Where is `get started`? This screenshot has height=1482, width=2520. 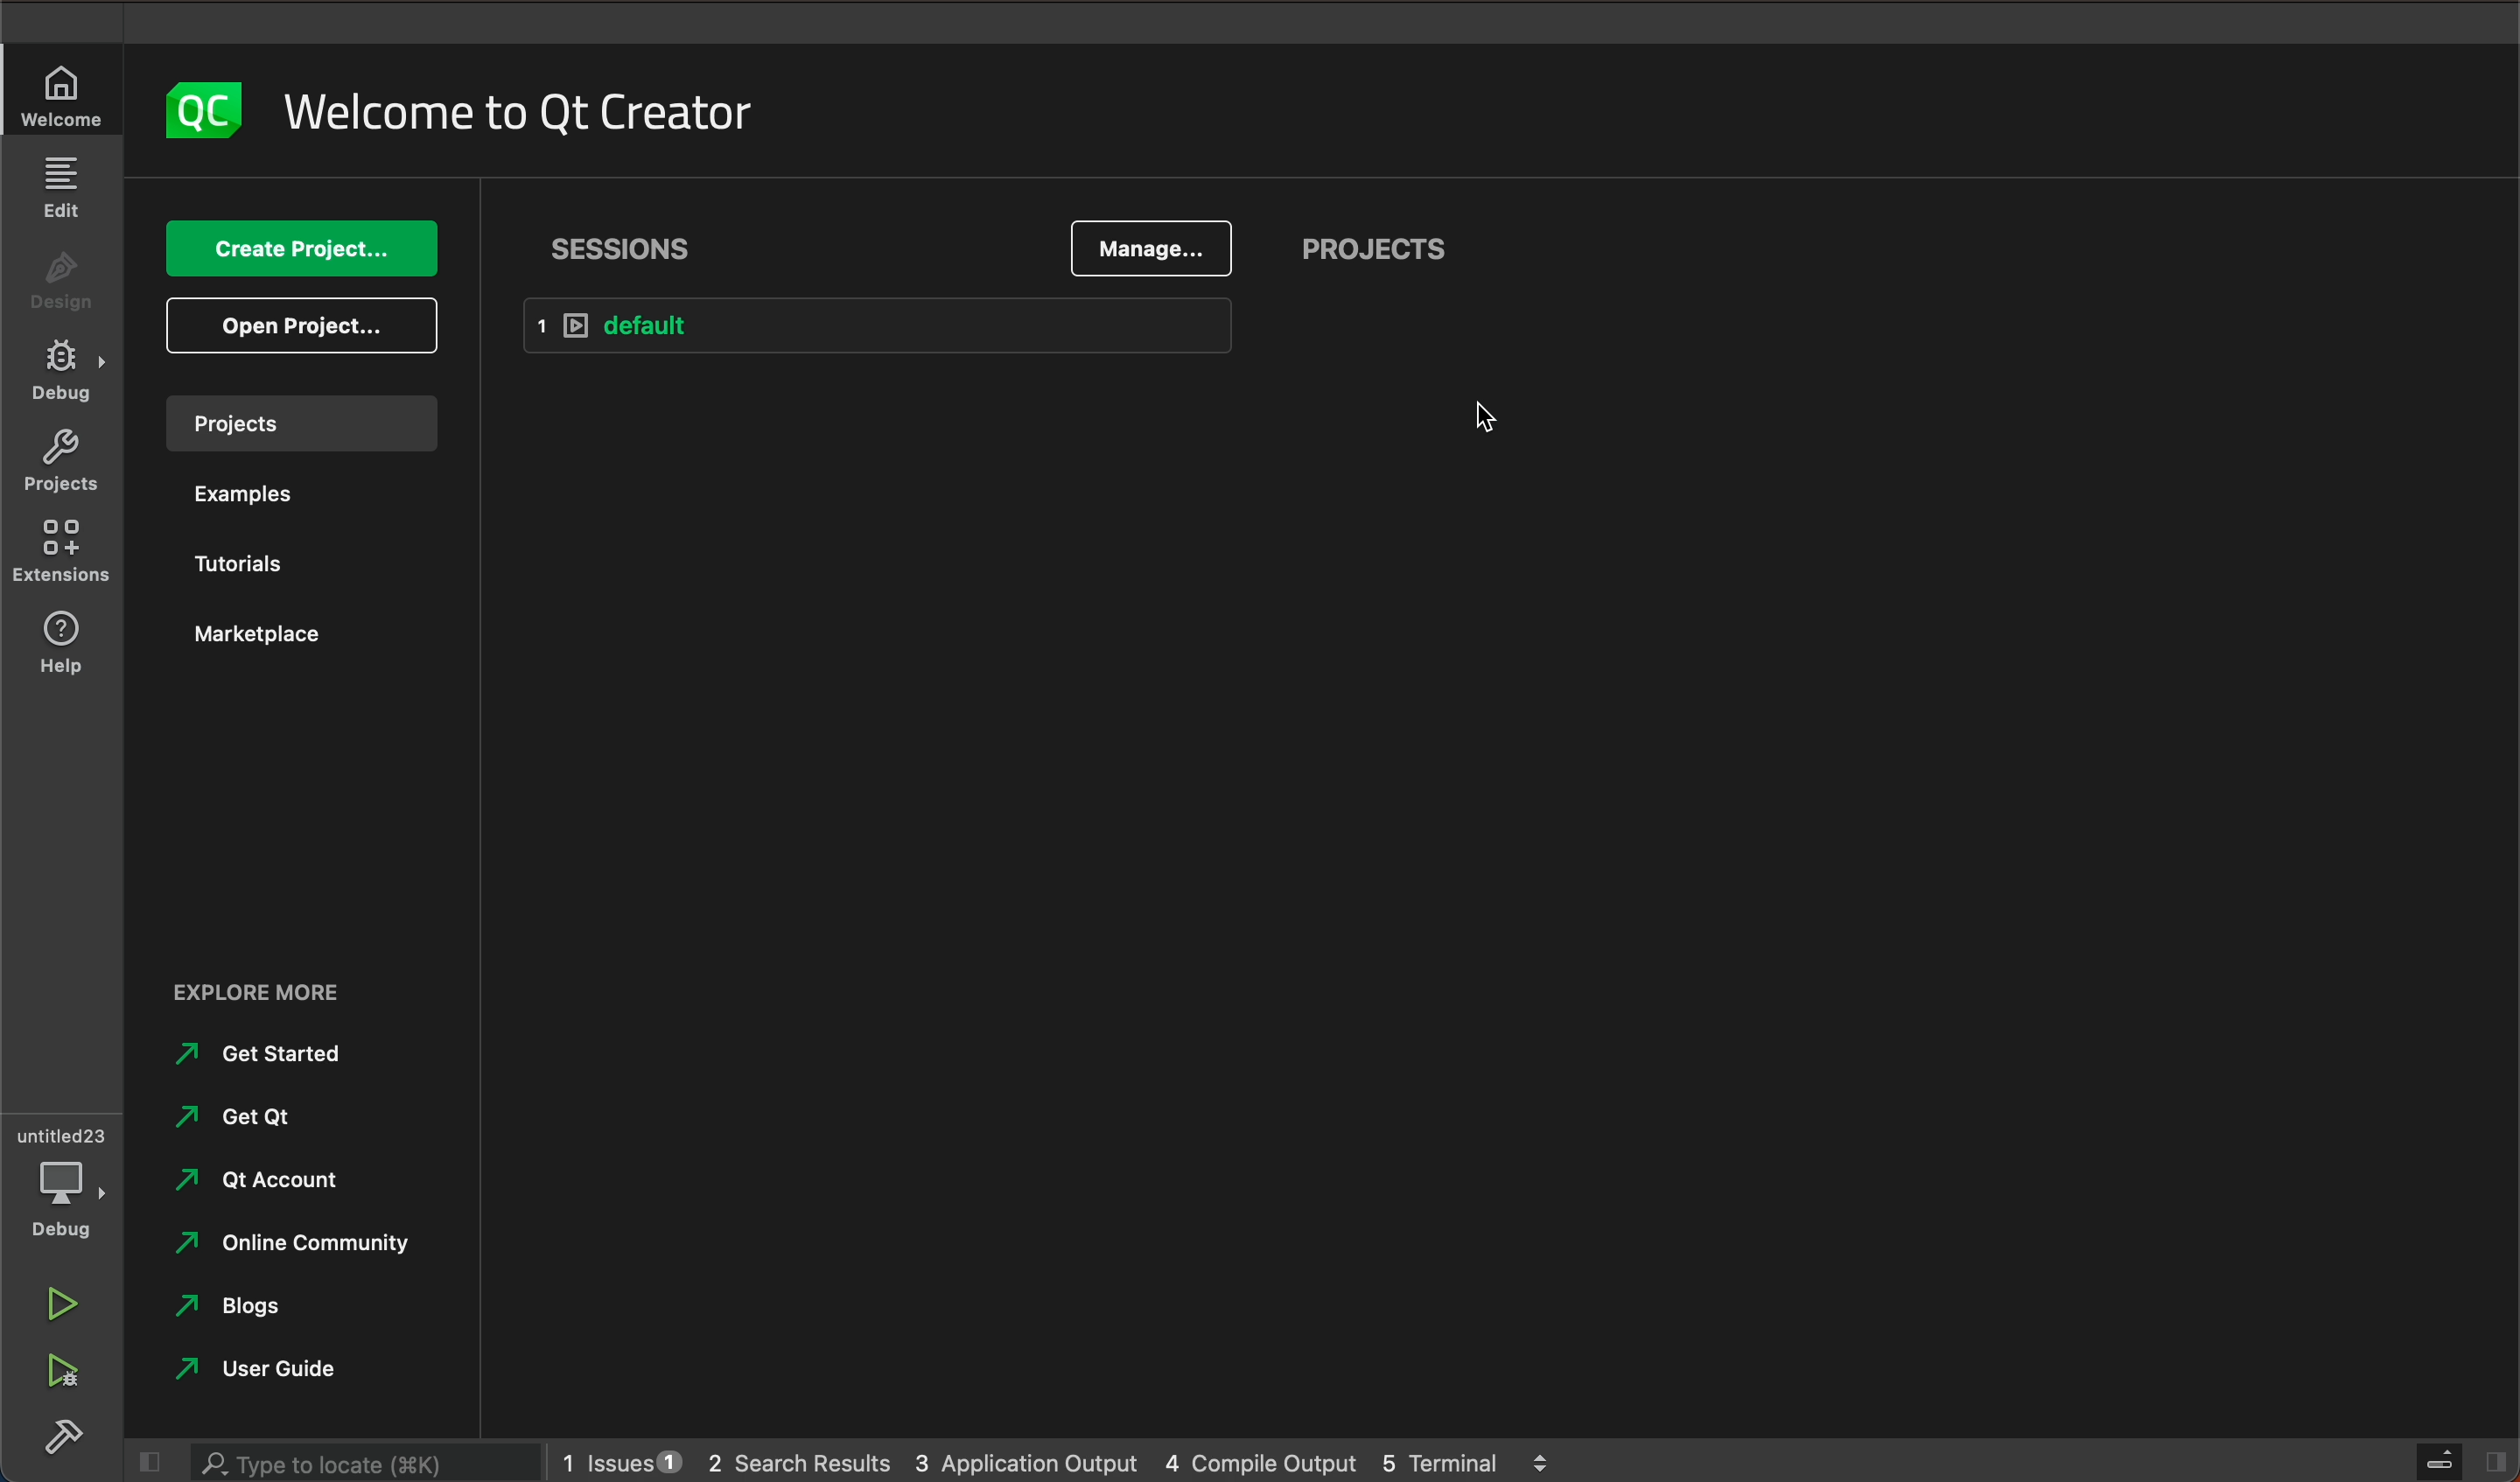 get started is located at coordinates (271, 1055).